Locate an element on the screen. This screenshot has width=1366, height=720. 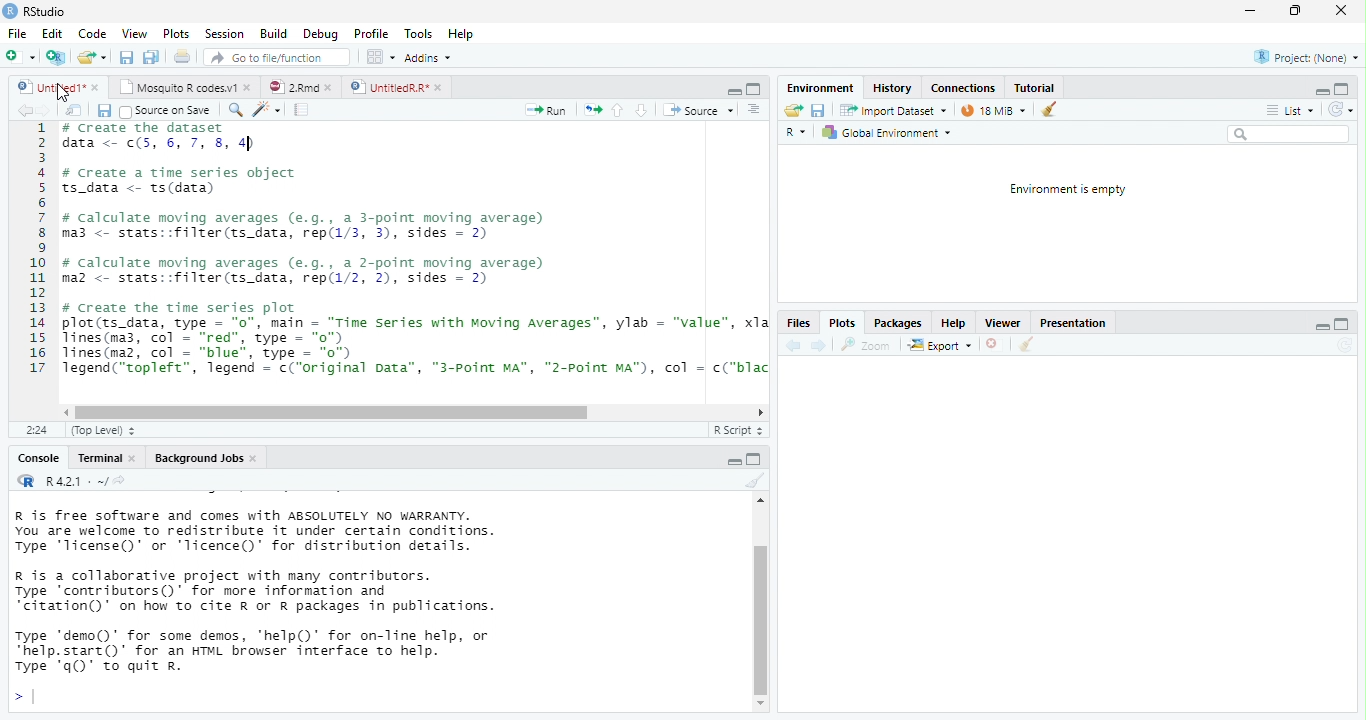
vertical scrollbar is located at coordinates (761, 619).